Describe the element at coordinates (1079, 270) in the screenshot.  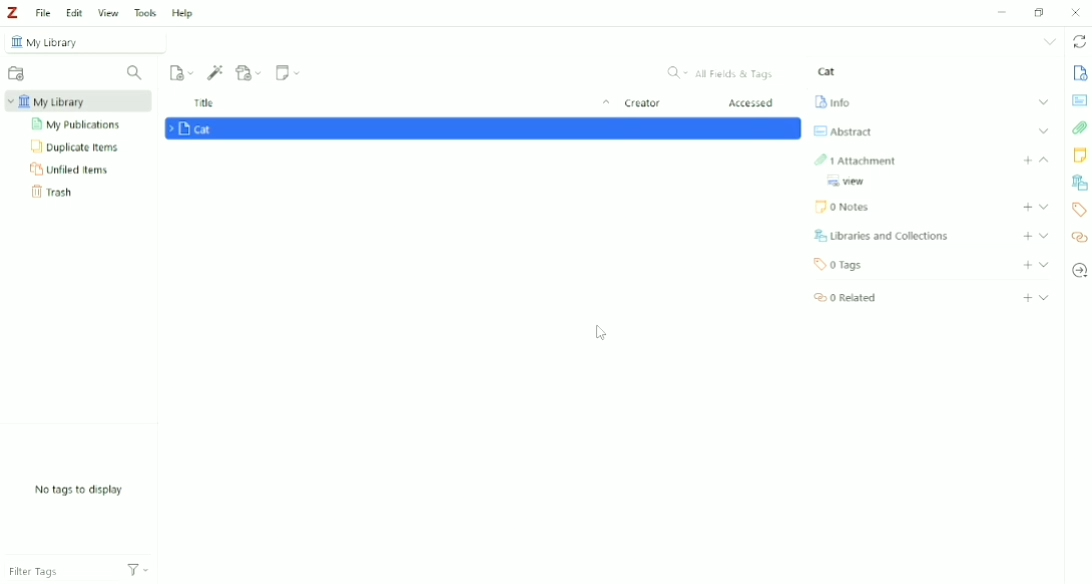
I see `Locate` at that location.